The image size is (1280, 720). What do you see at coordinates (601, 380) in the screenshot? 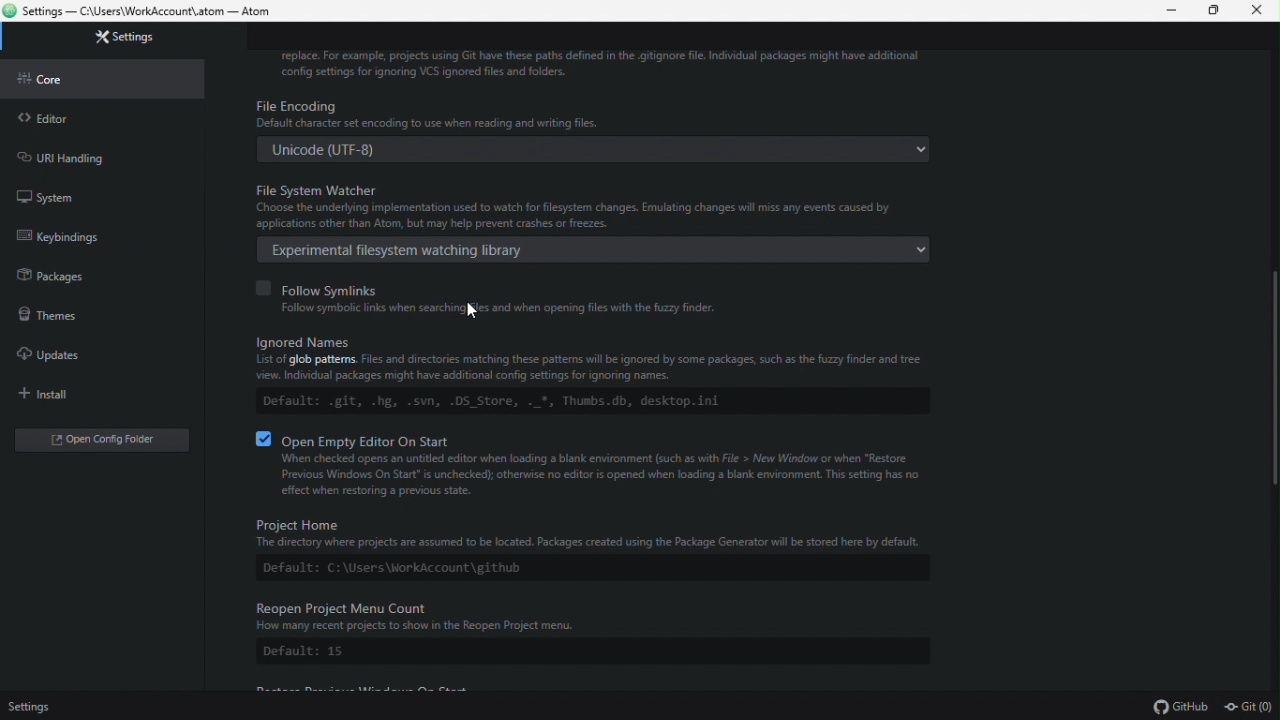
I see `ignored names` at bounding box center [601, 380].